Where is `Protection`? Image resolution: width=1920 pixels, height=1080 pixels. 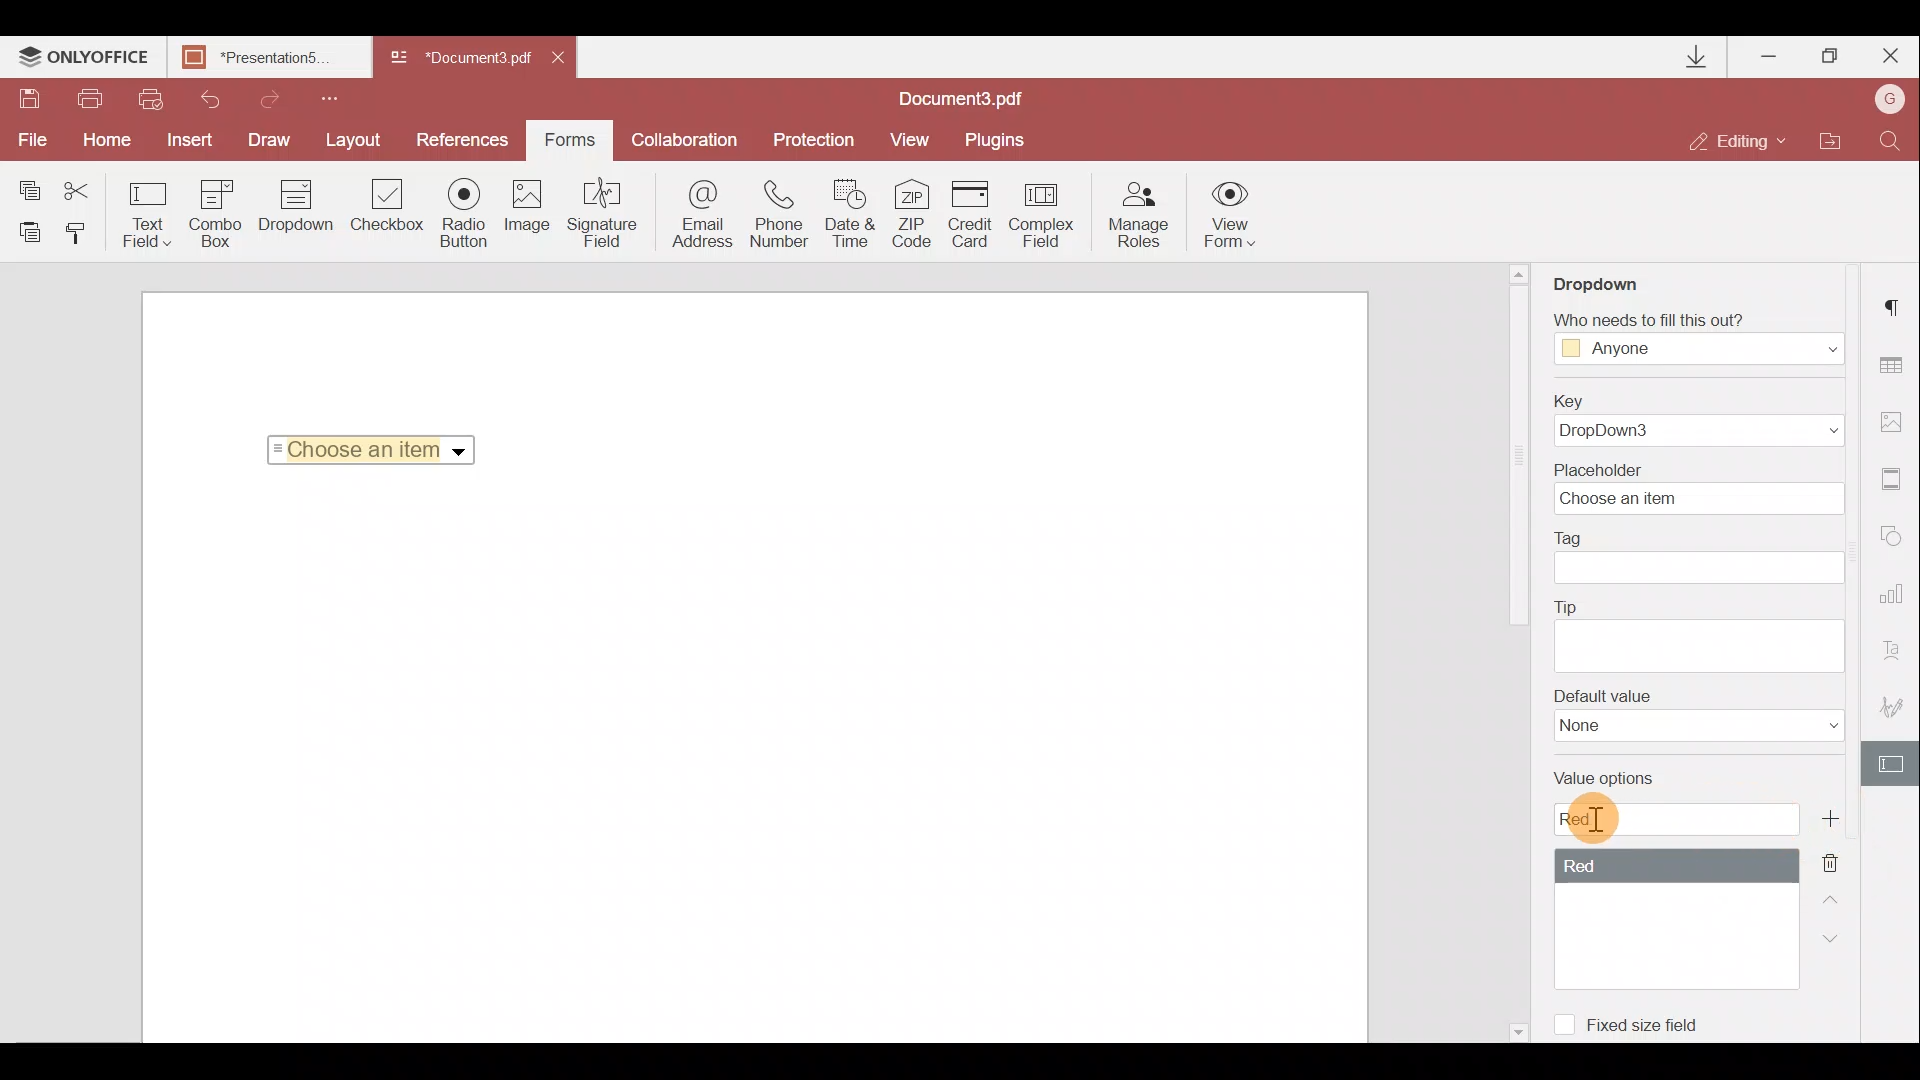 Protection is located at coordinates (809, 142).